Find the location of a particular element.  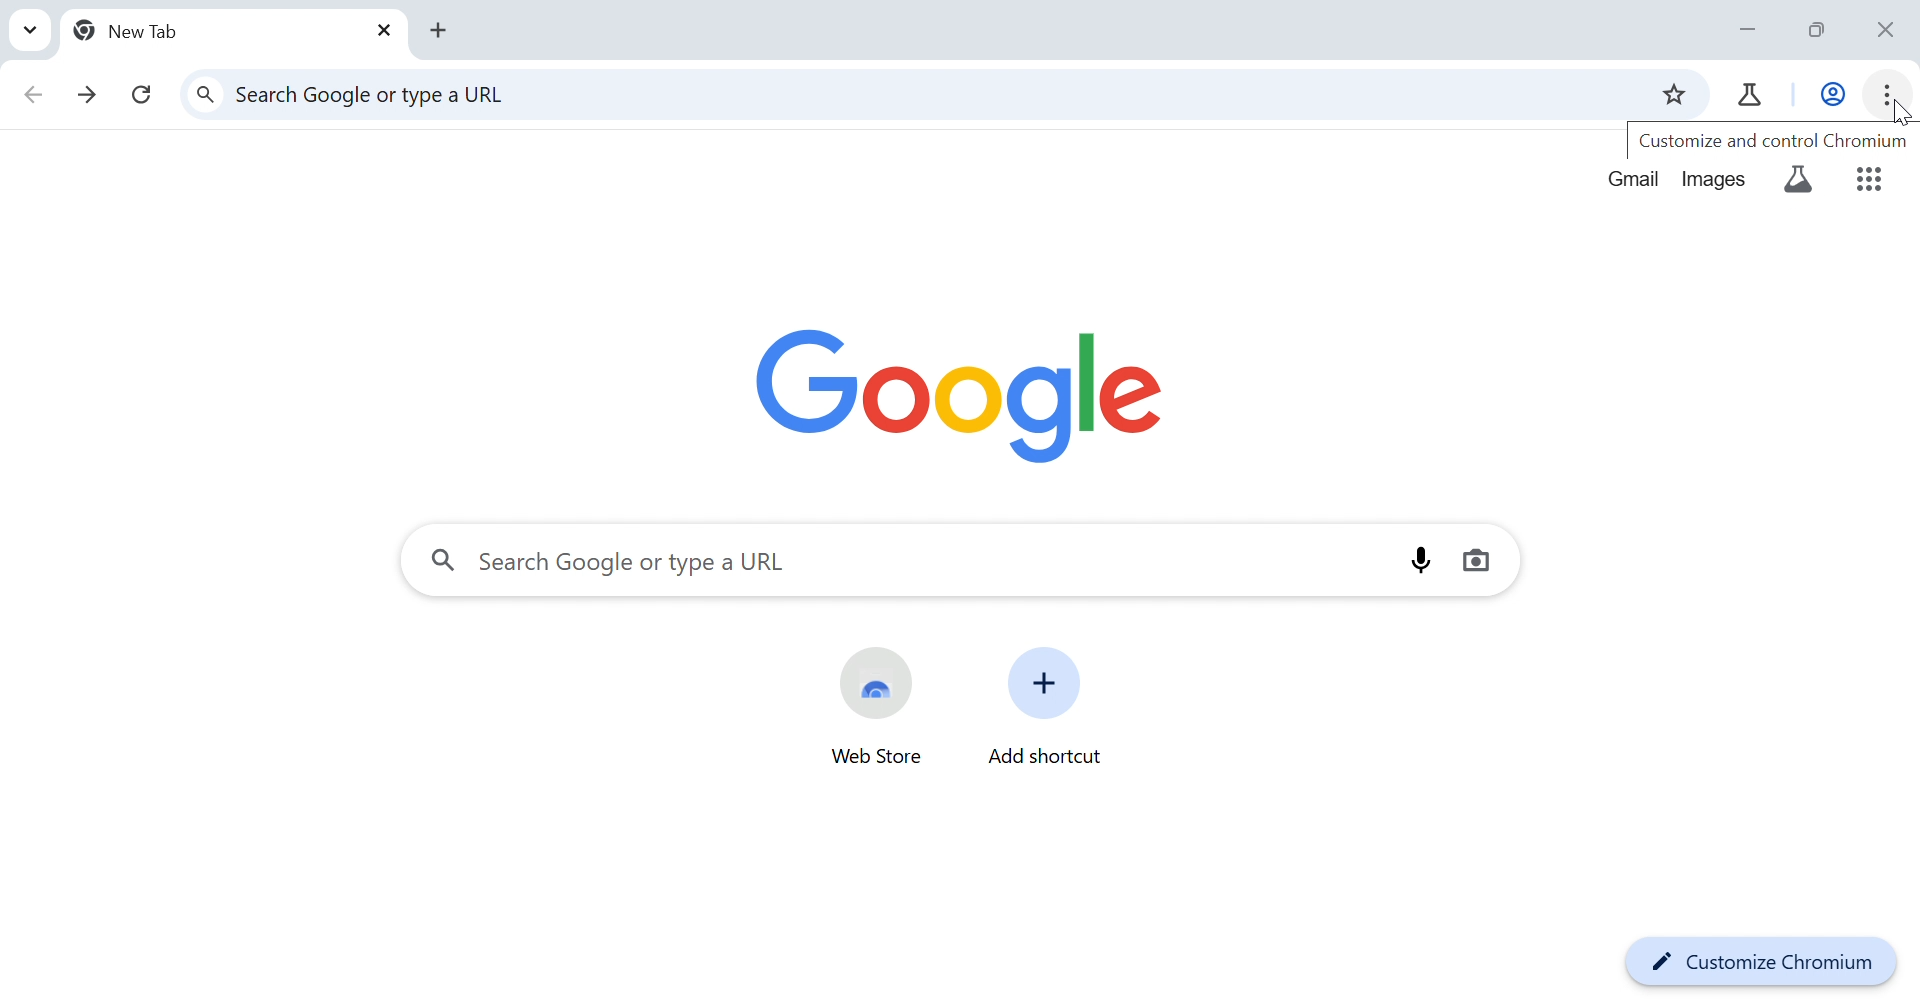

Minimize is located at coordinates (1754, 32).